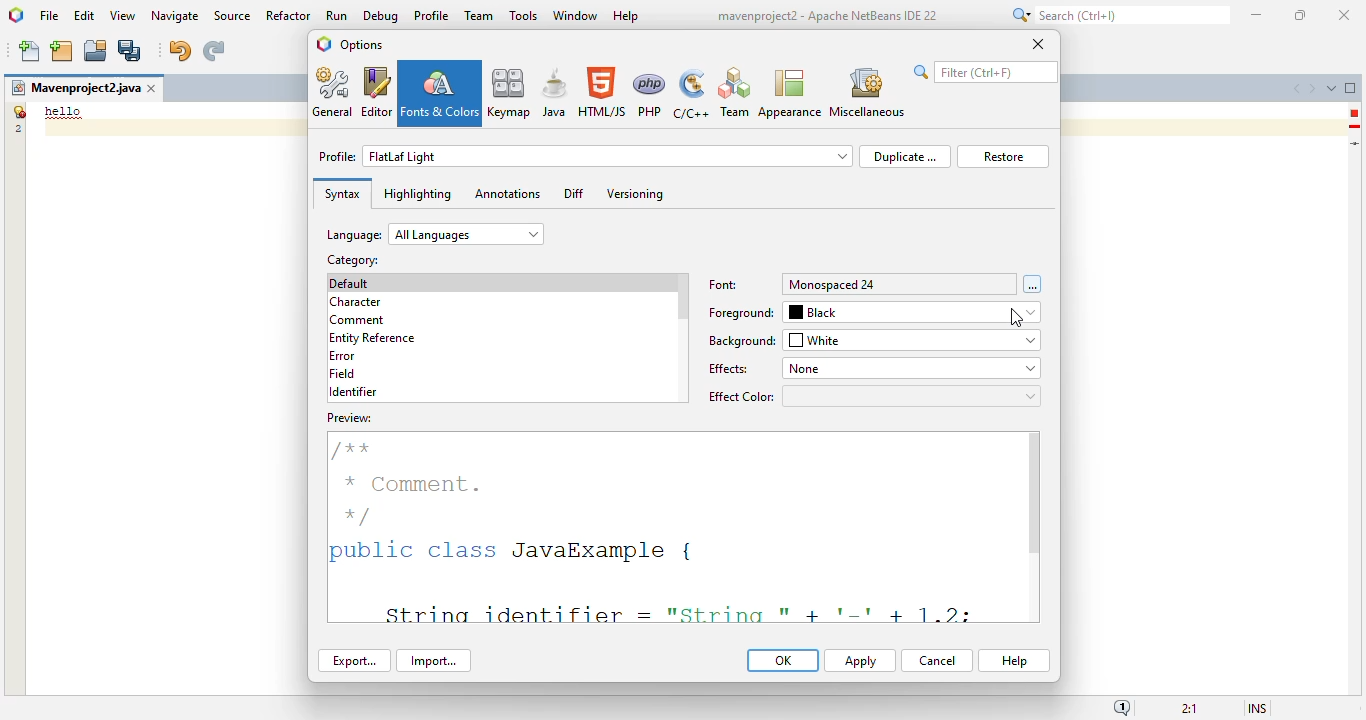 This screenshot has height=720, width=1366. Describe the element at coordinates (417, 194) in the screenshot. I see `highlighting` at that location.